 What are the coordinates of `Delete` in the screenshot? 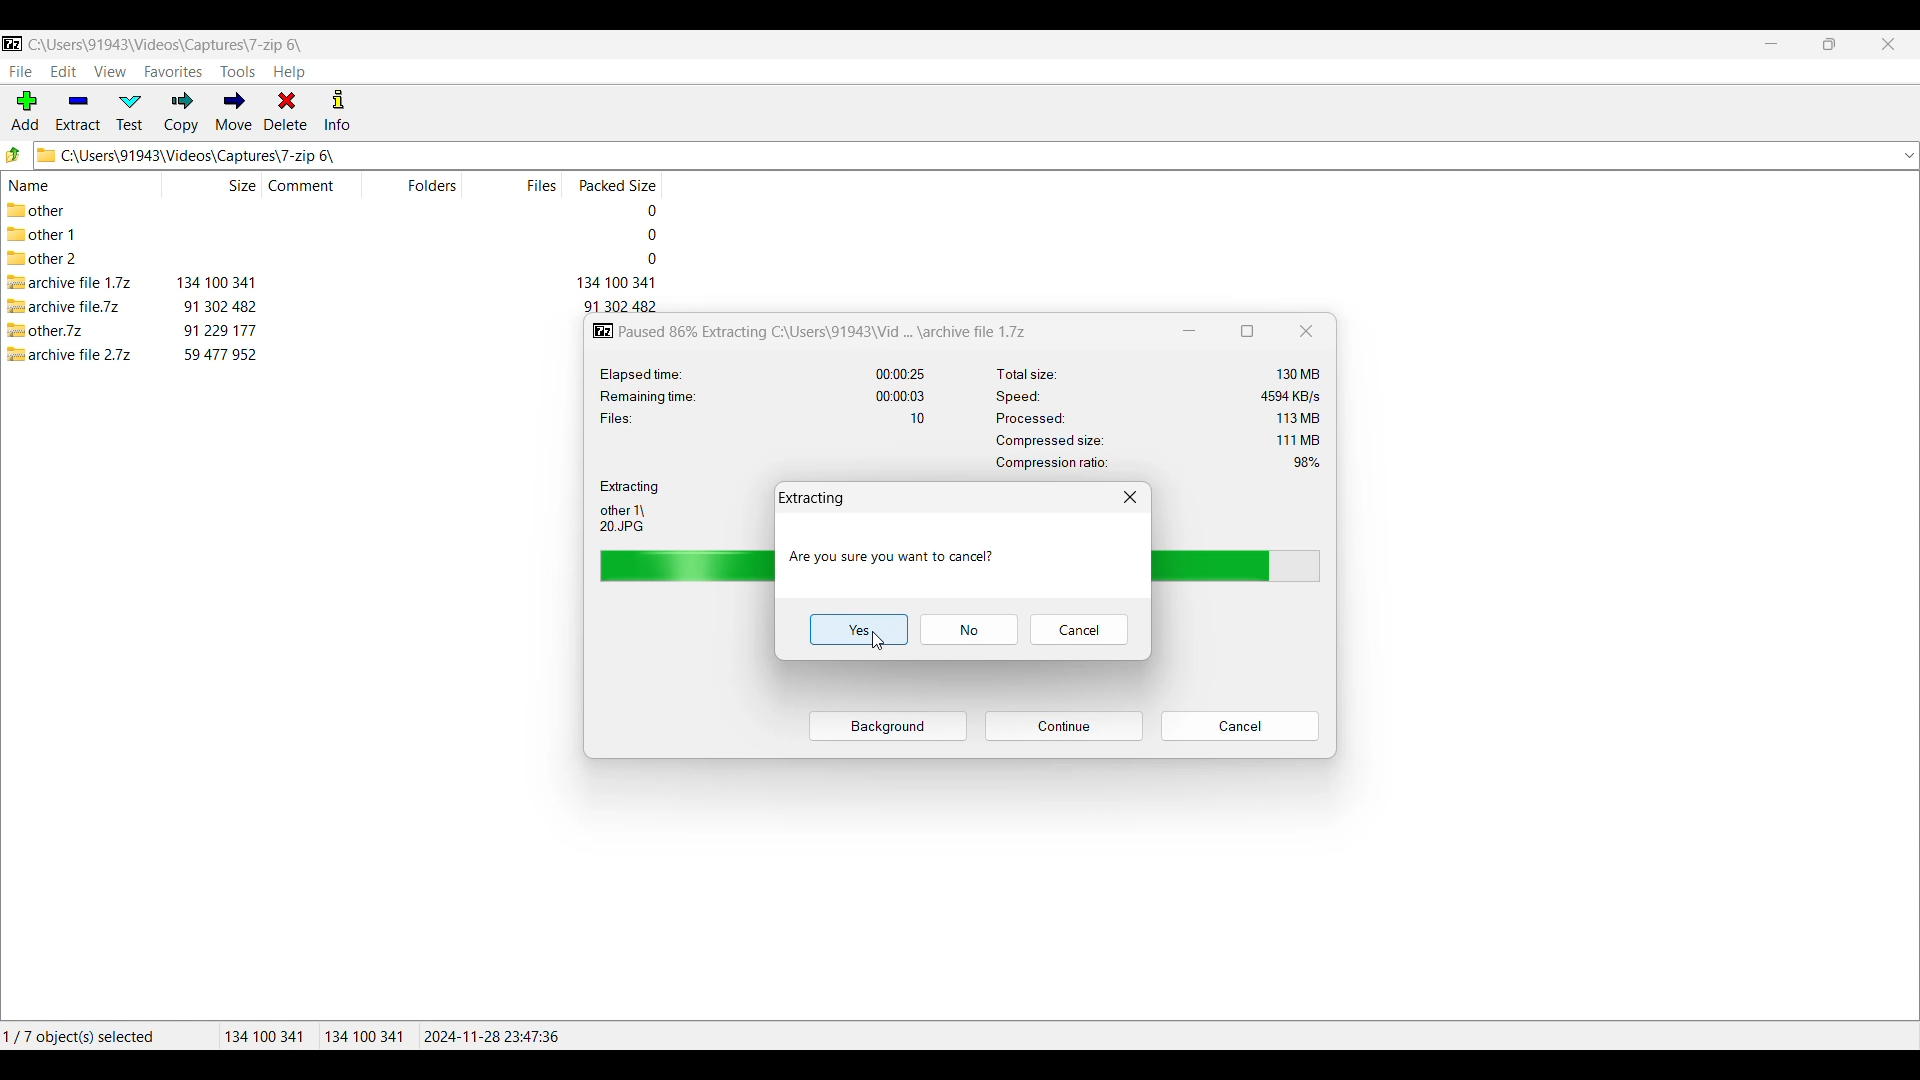 It's located at (286, 110).